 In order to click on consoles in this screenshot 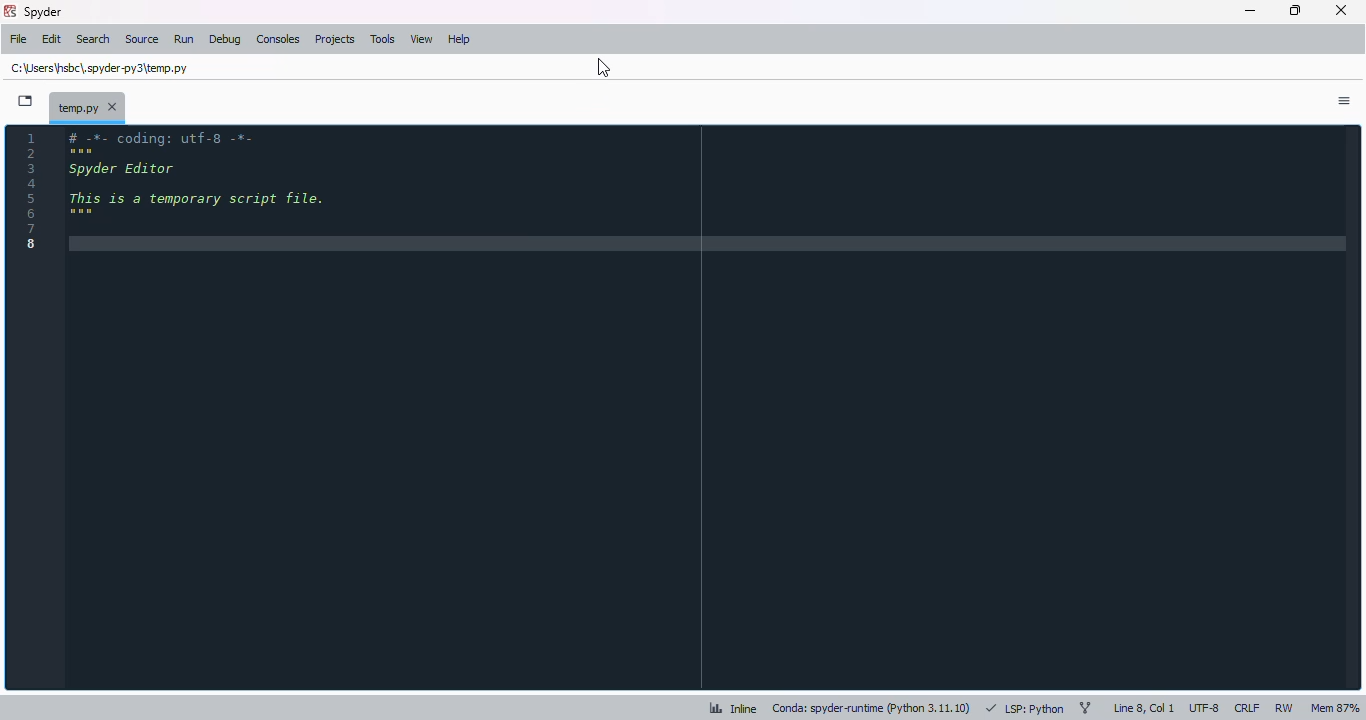, I will do `click(278, 40)`.